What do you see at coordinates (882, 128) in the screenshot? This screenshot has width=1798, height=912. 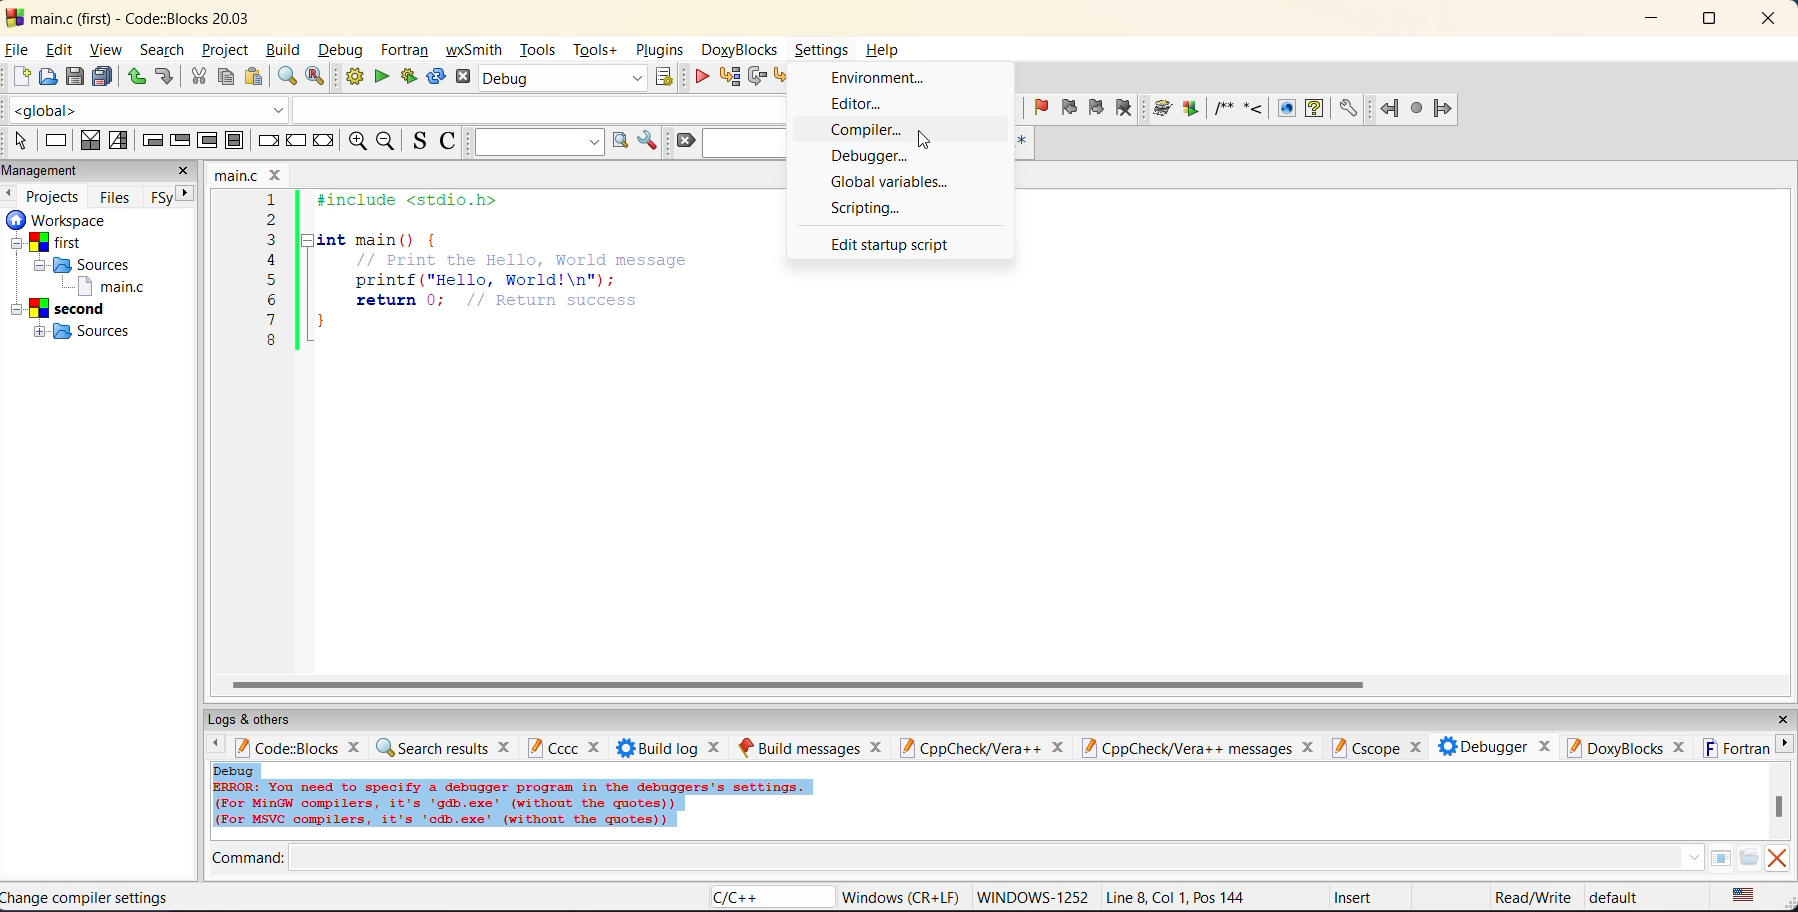 I see `compiler` at bounding box center [882, 128].